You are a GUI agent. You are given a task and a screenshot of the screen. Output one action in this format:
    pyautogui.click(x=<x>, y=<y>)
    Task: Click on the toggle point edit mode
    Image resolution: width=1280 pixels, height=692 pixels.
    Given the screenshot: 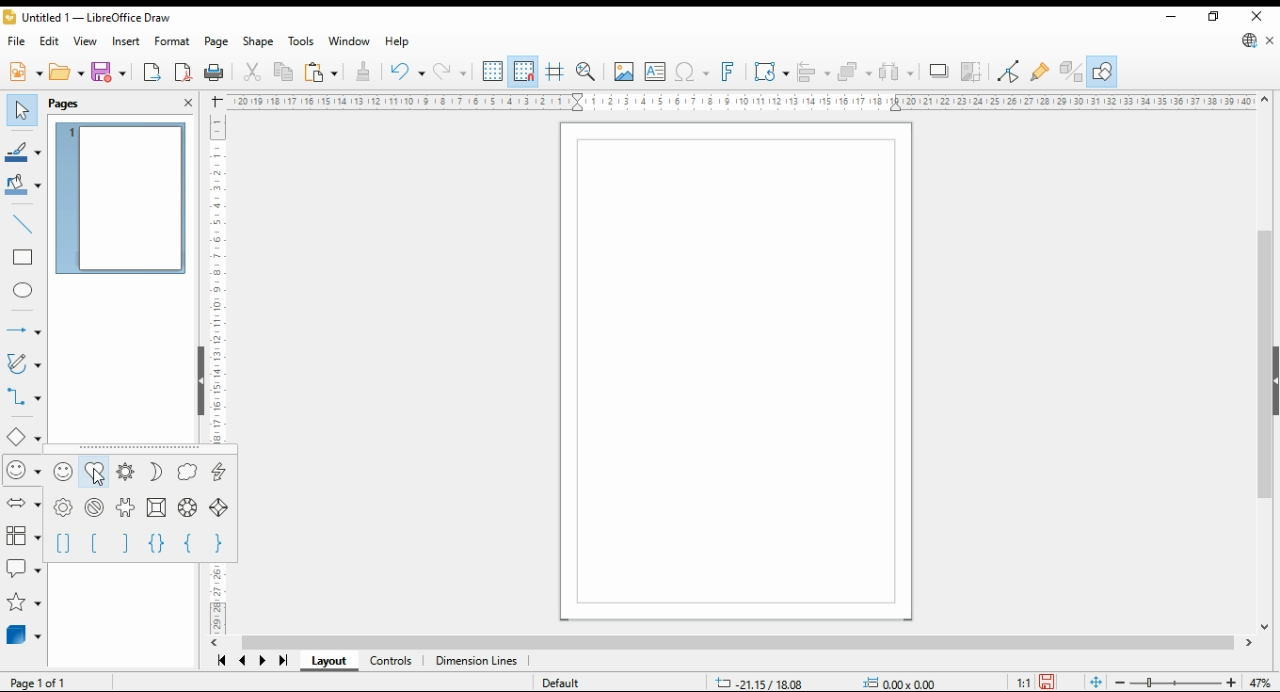 What is the action you would take?
    pyautogui.click(x=1010, y=73)
    